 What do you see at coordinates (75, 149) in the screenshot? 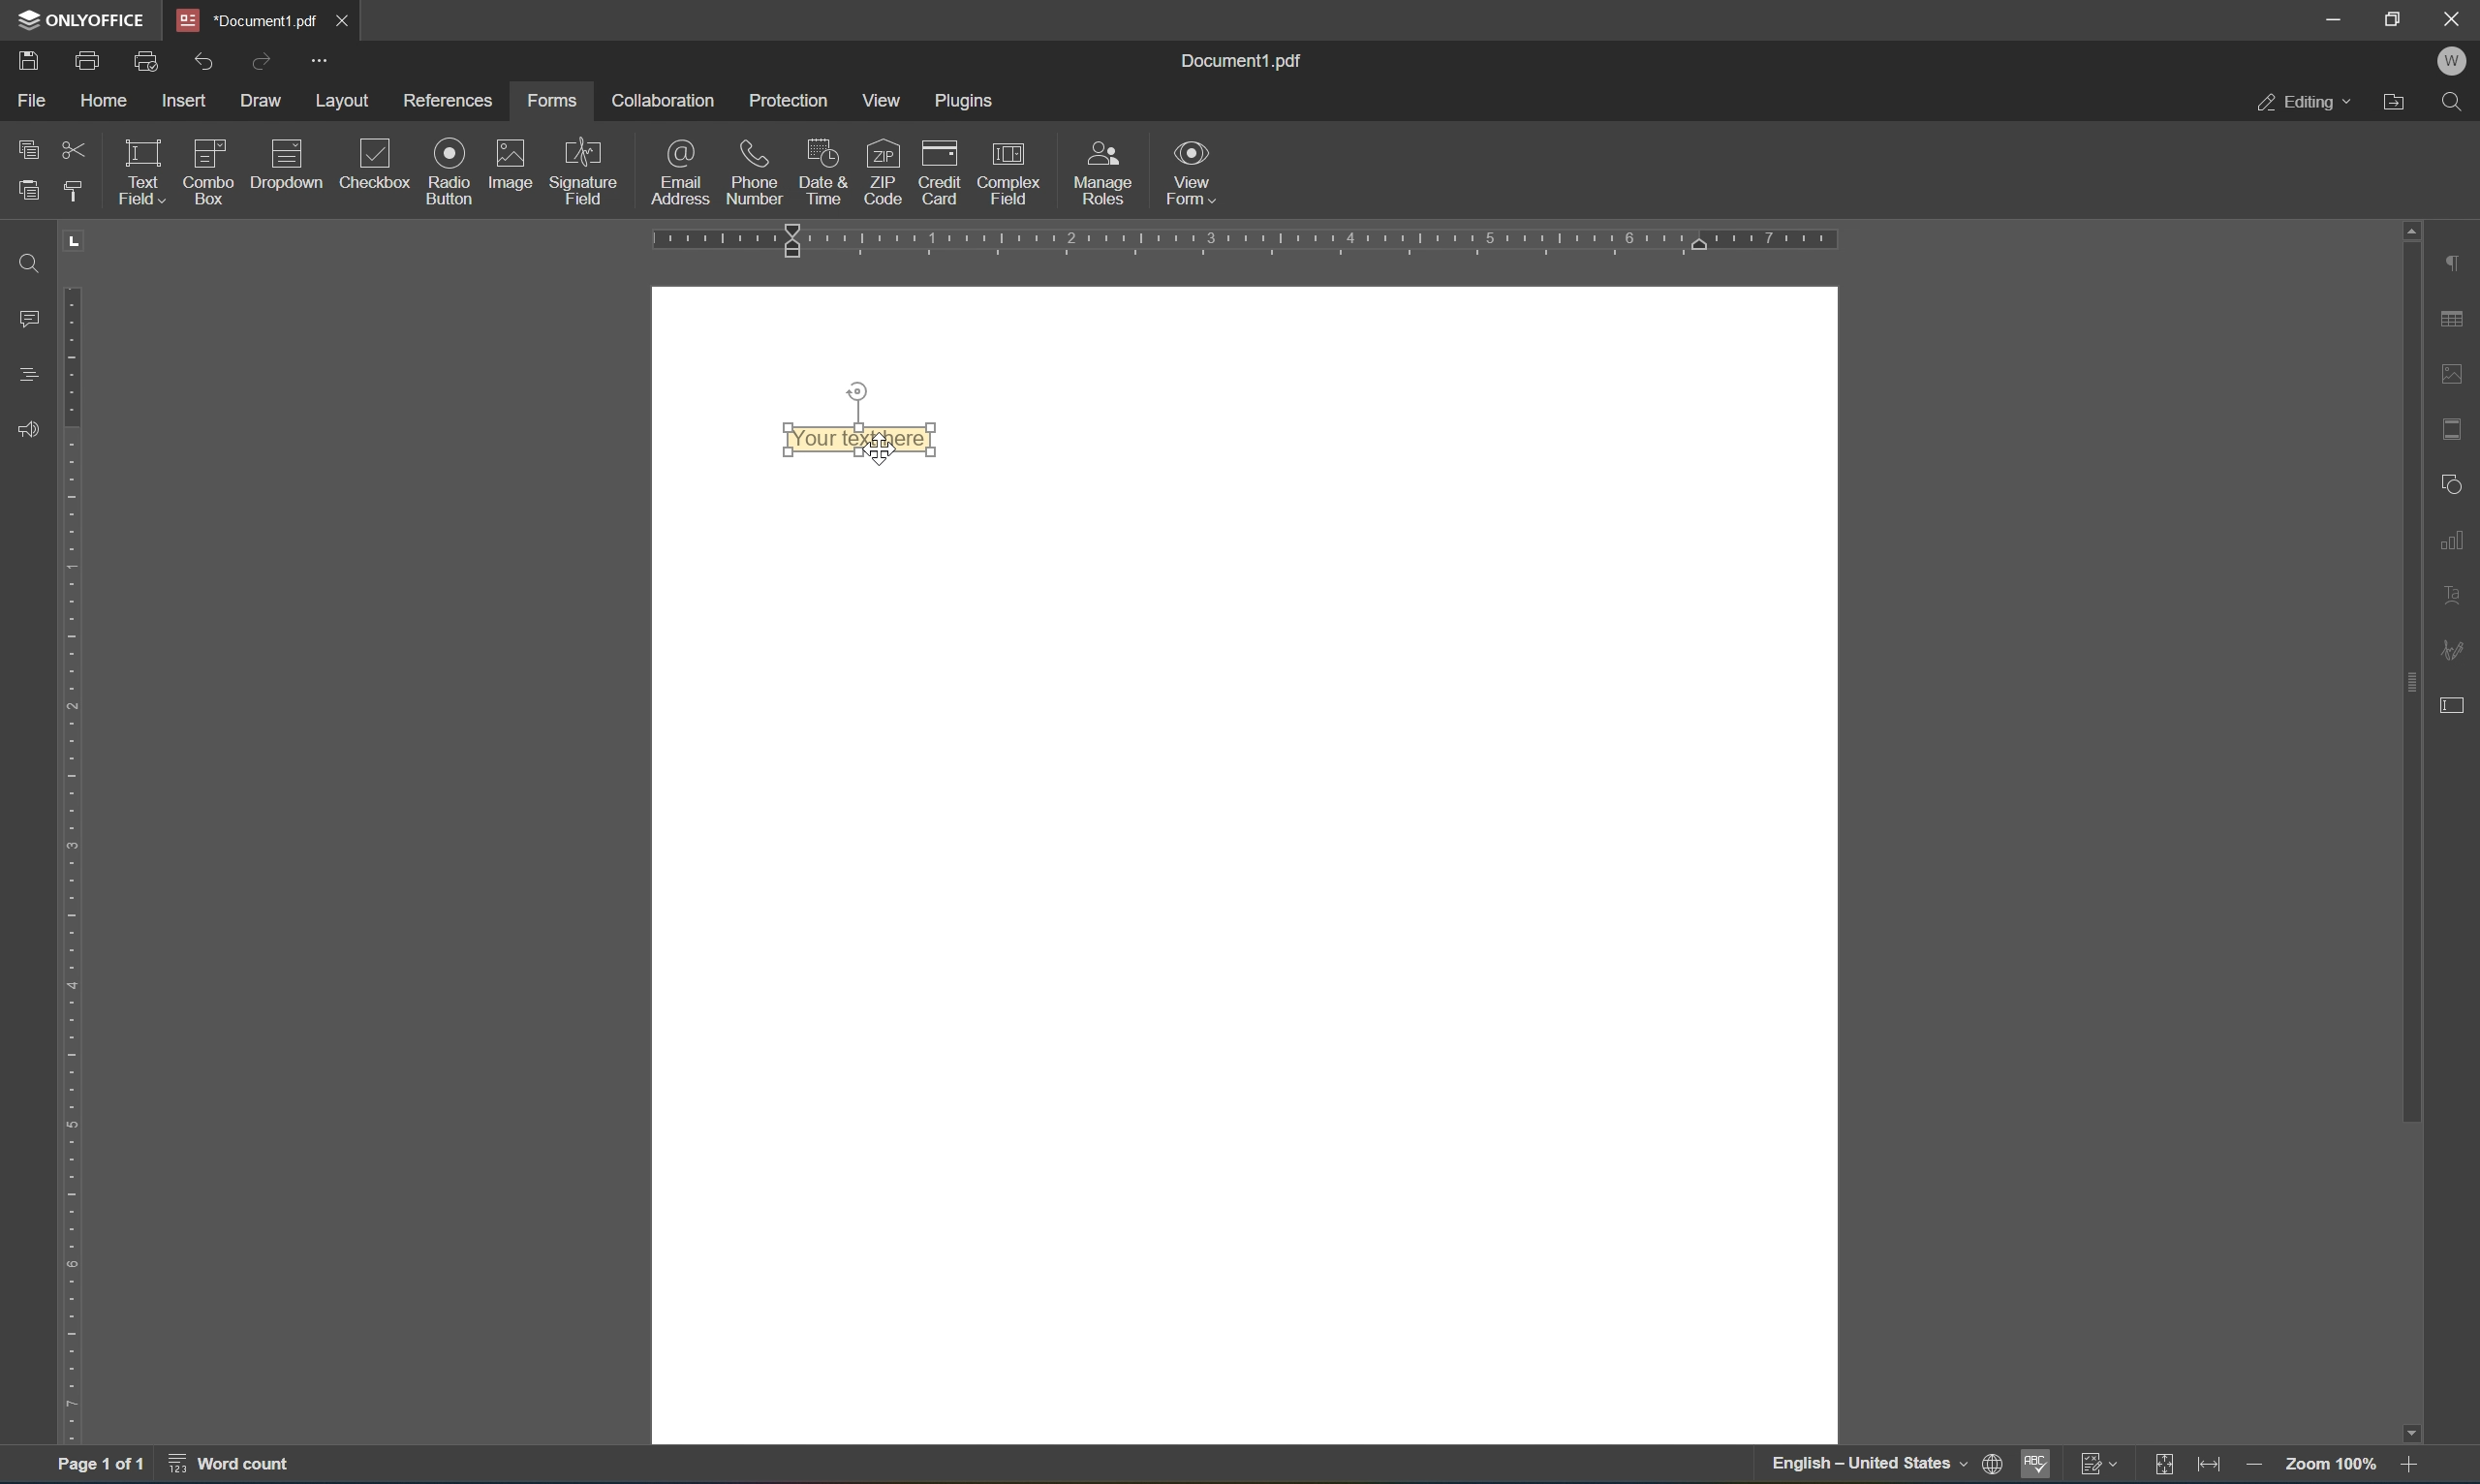
I see `cut` at bounding box center [75, 149].